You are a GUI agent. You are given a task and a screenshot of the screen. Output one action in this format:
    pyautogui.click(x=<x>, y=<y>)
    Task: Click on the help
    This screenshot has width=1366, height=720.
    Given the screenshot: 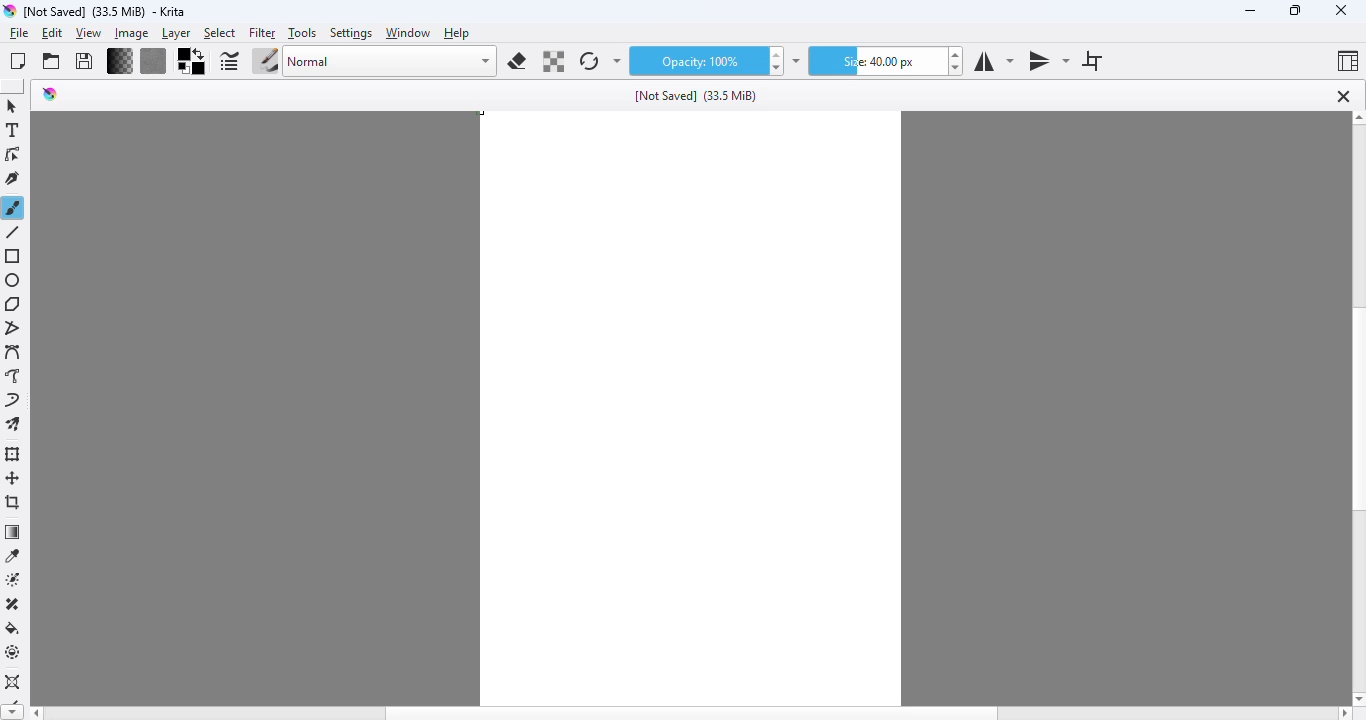 What is the action you would take?
    pyautogui.click(x=457, y=33)
    